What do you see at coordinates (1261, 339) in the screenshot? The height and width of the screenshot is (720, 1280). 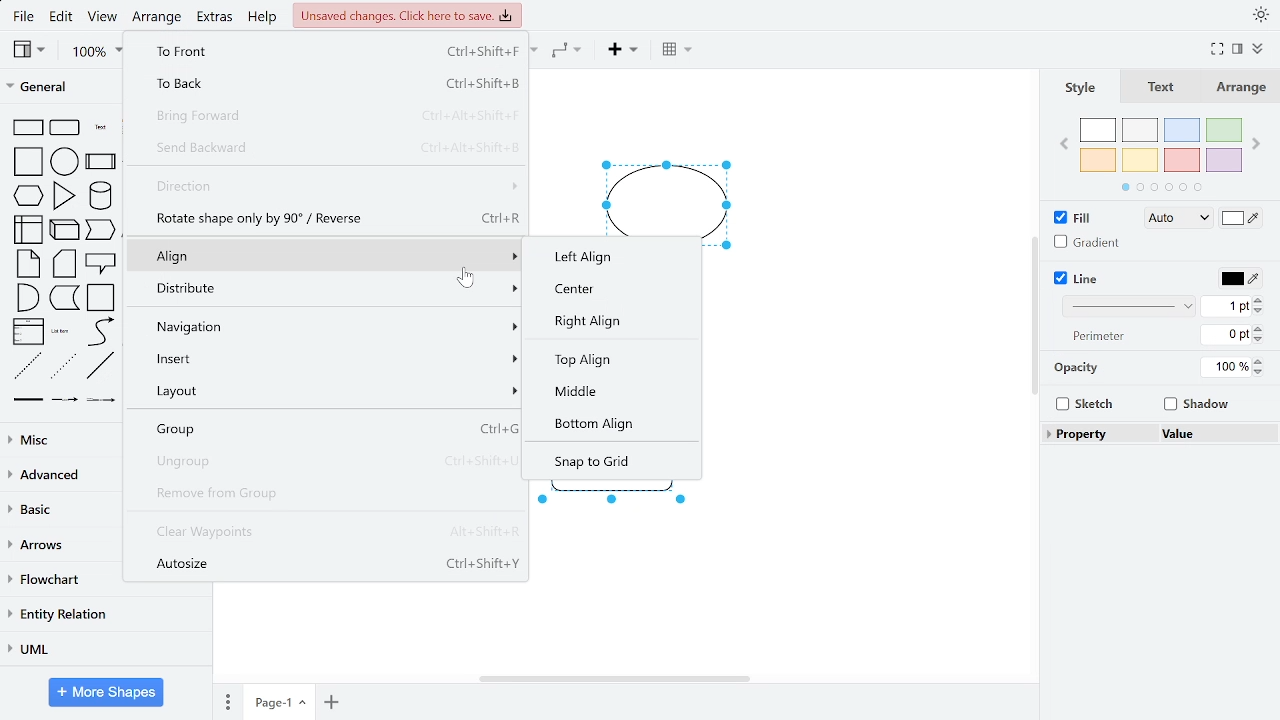 I see `decrease perimeter` at bounding box center [1261, 339].